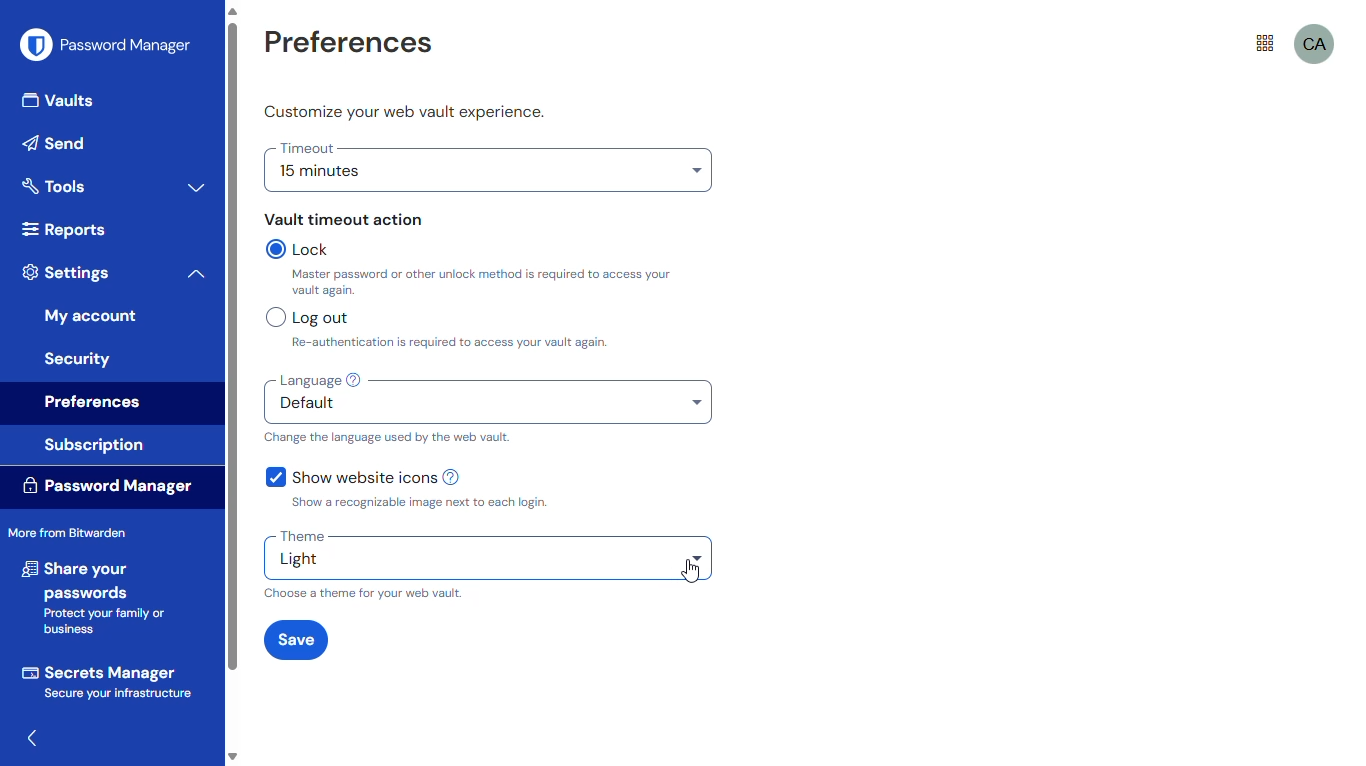 Image resolution: width=1366 pixels, height=766 pixels. Describe the element at coordinates (54, 185) in the screenshot. I see `tools` at that location.